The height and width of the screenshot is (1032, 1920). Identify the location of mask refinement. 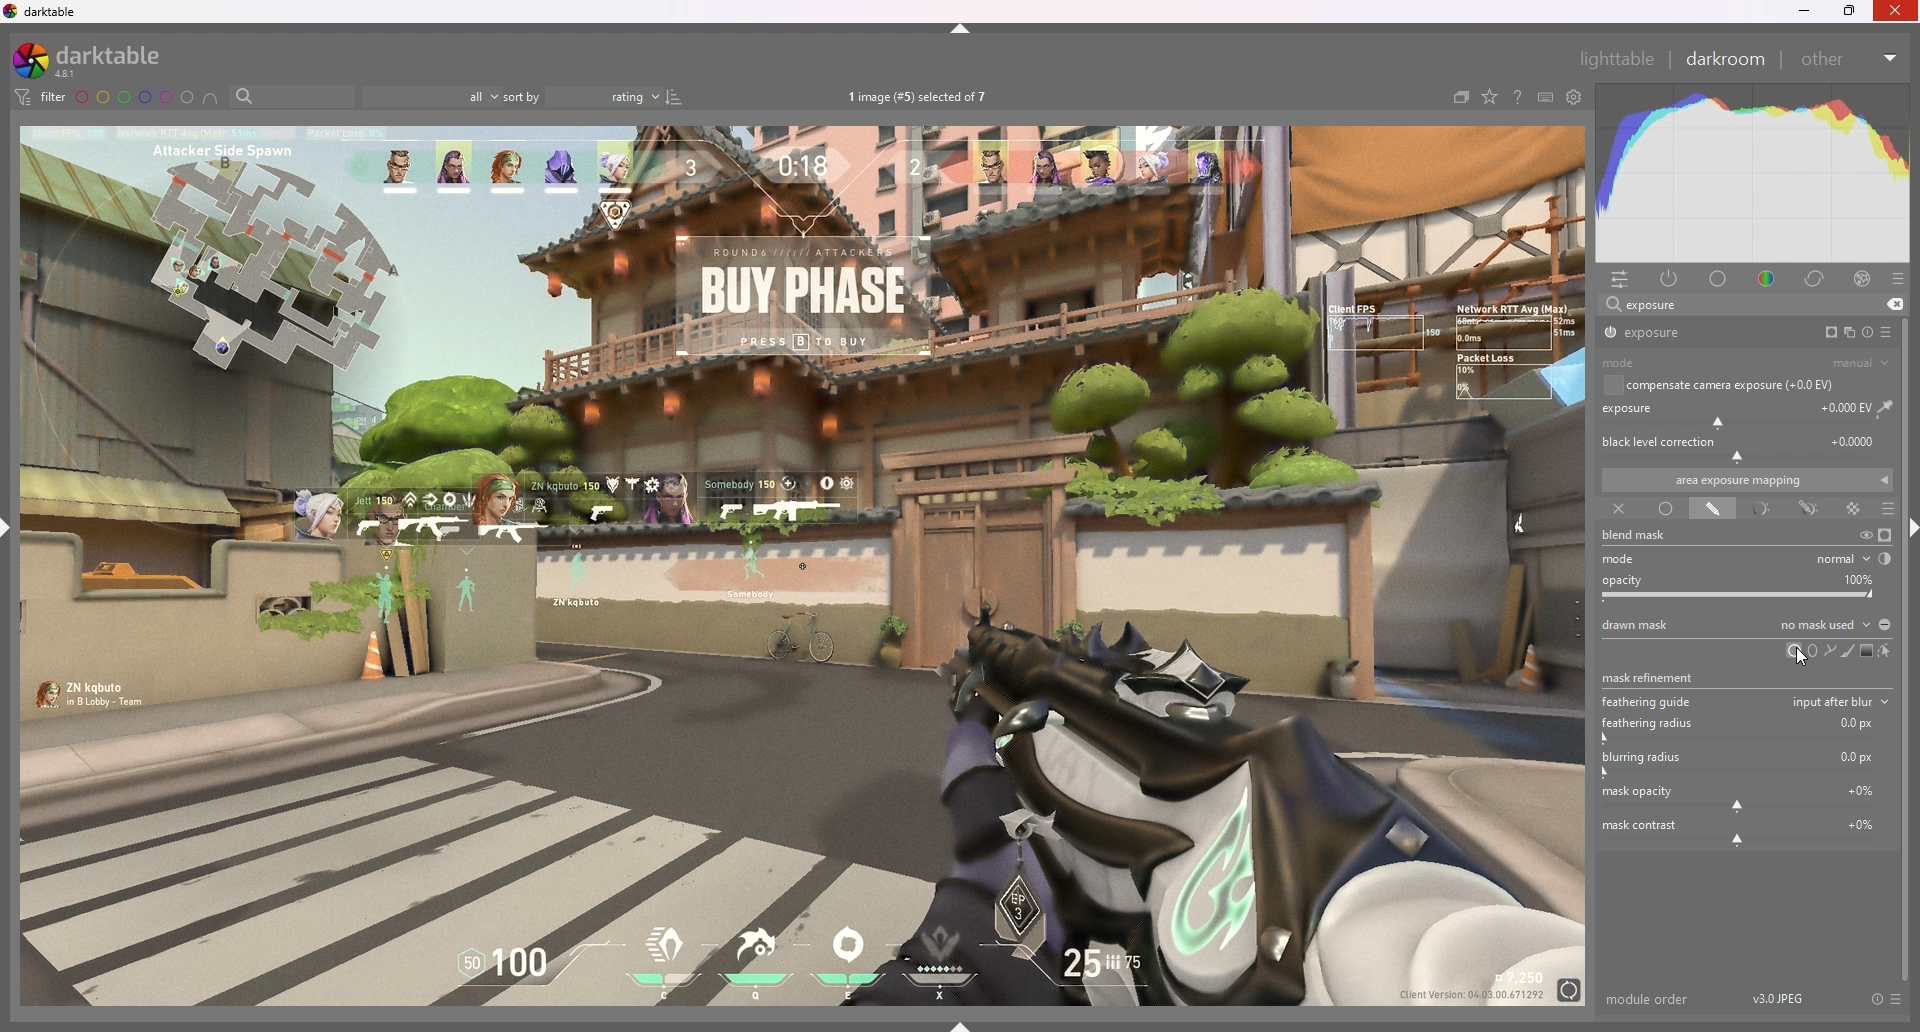
(1652, 675).